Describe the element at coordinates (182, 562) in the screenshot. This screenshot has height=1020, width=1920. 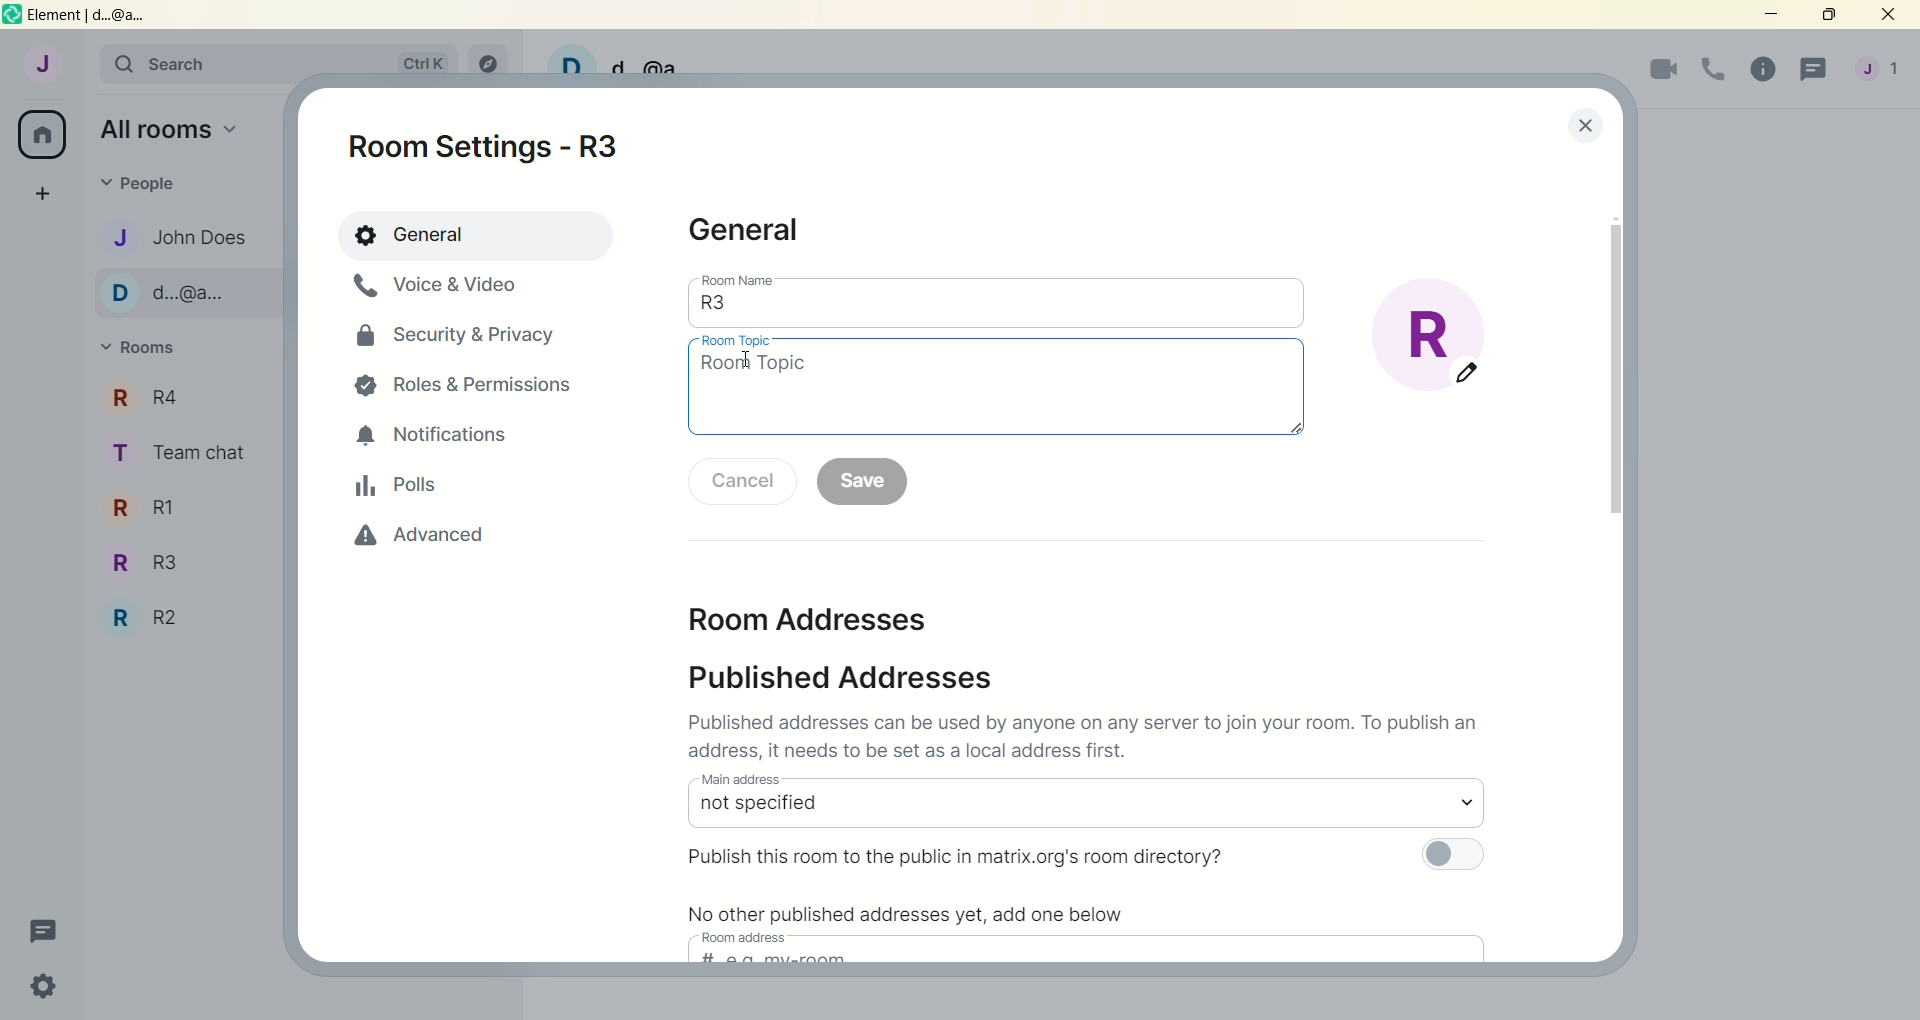
I see `R3` at that location.